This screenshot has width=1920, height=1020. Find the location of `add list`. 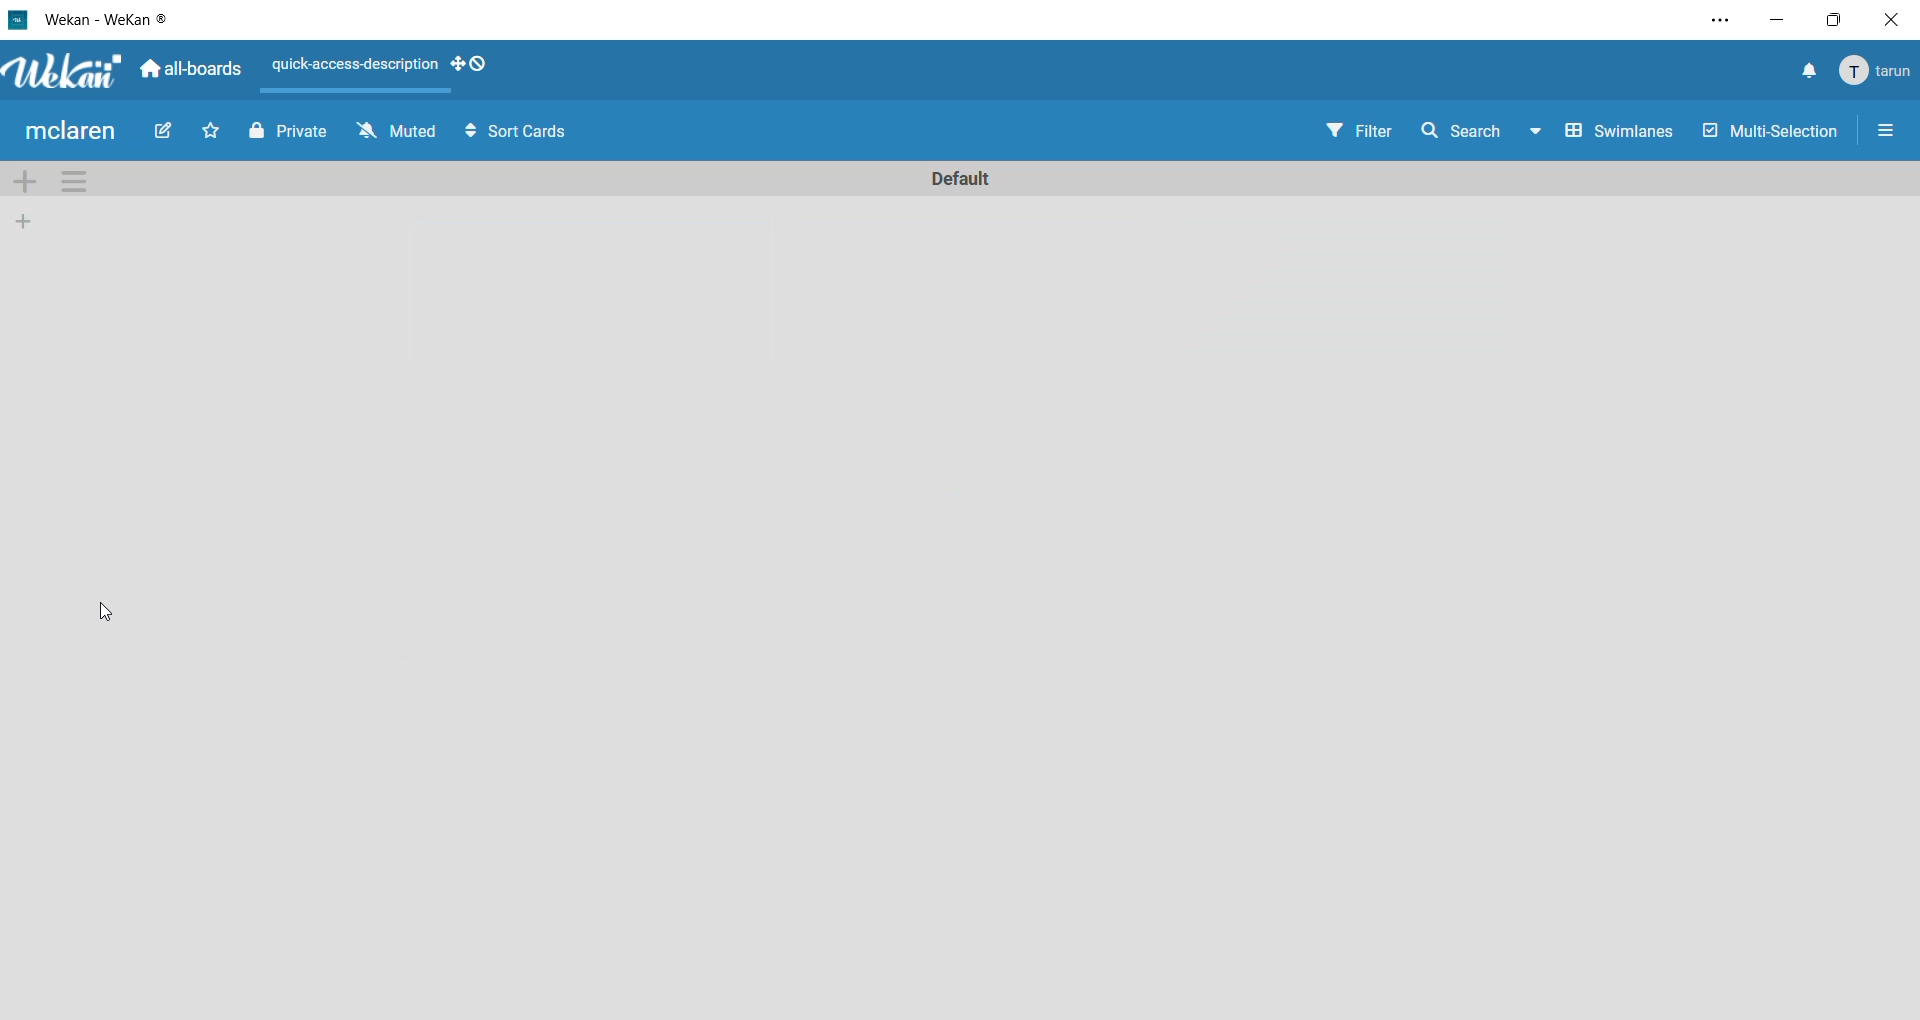

add list is located at coordinates (21, 222).